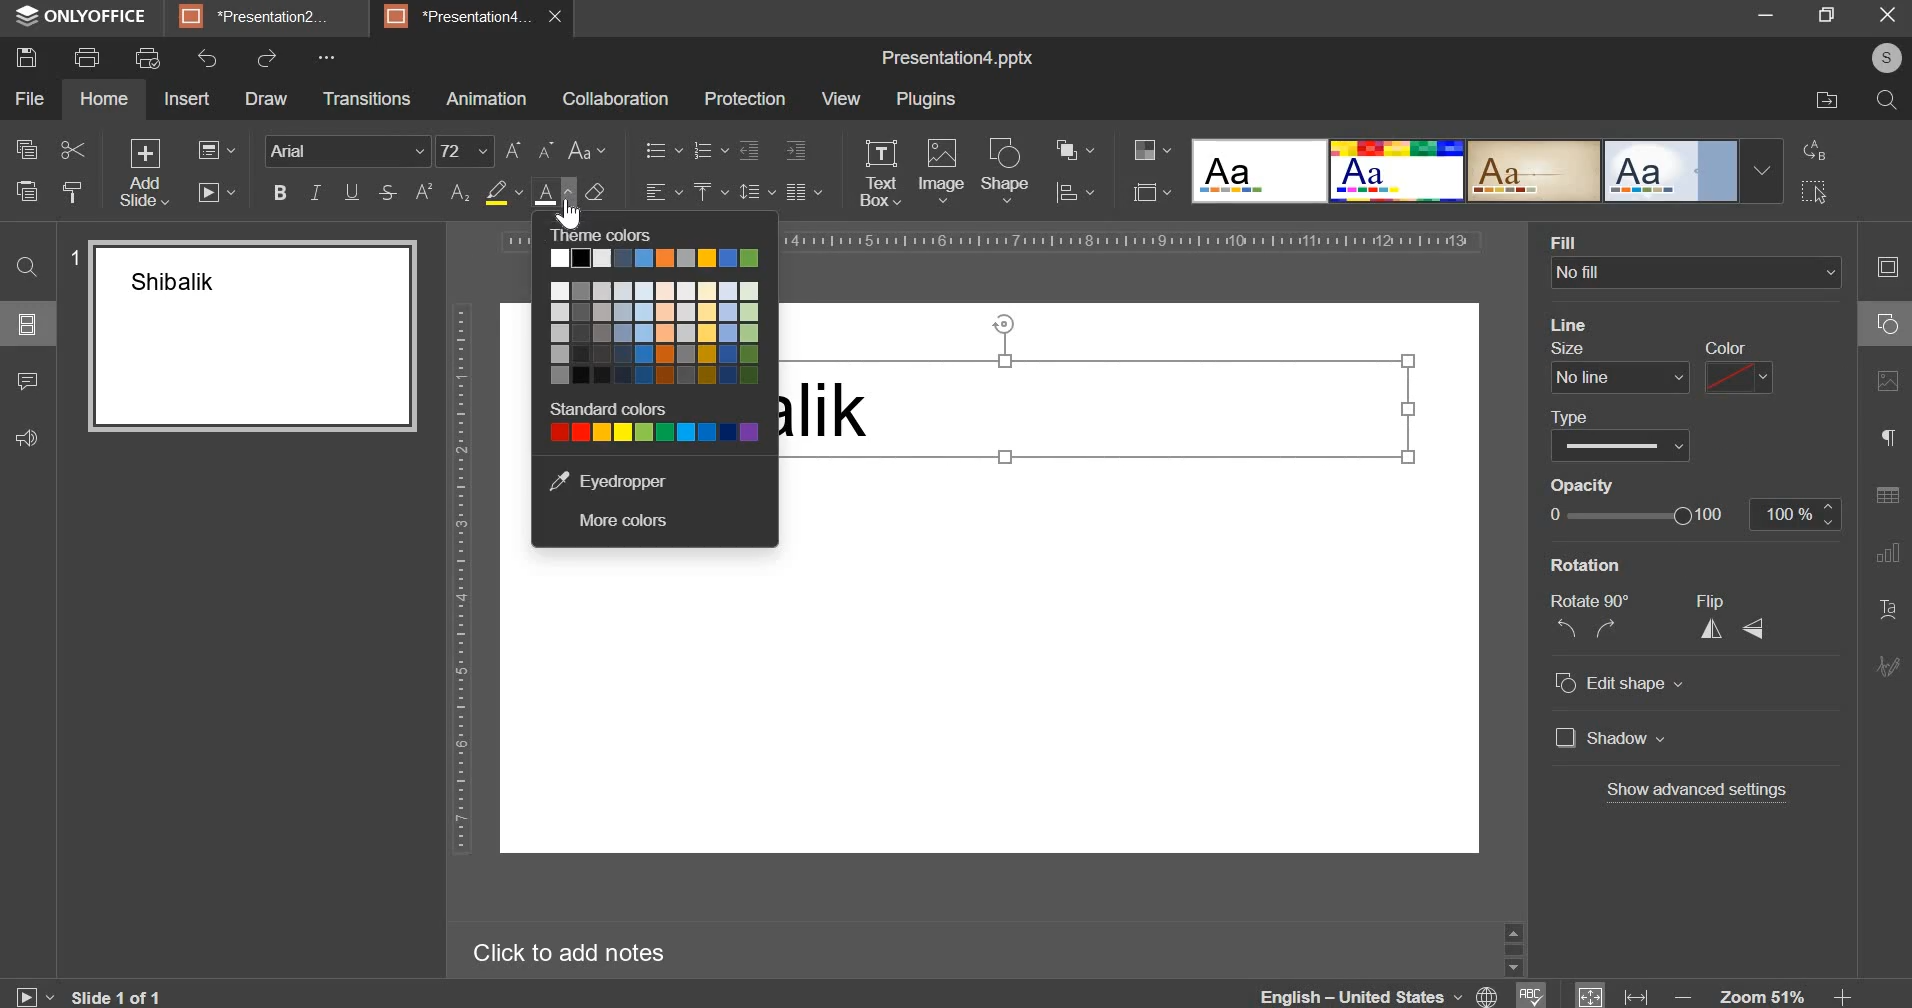 The height and width of the screenshot is (1008, 1912). I want to click on align, so click(1073, 195).